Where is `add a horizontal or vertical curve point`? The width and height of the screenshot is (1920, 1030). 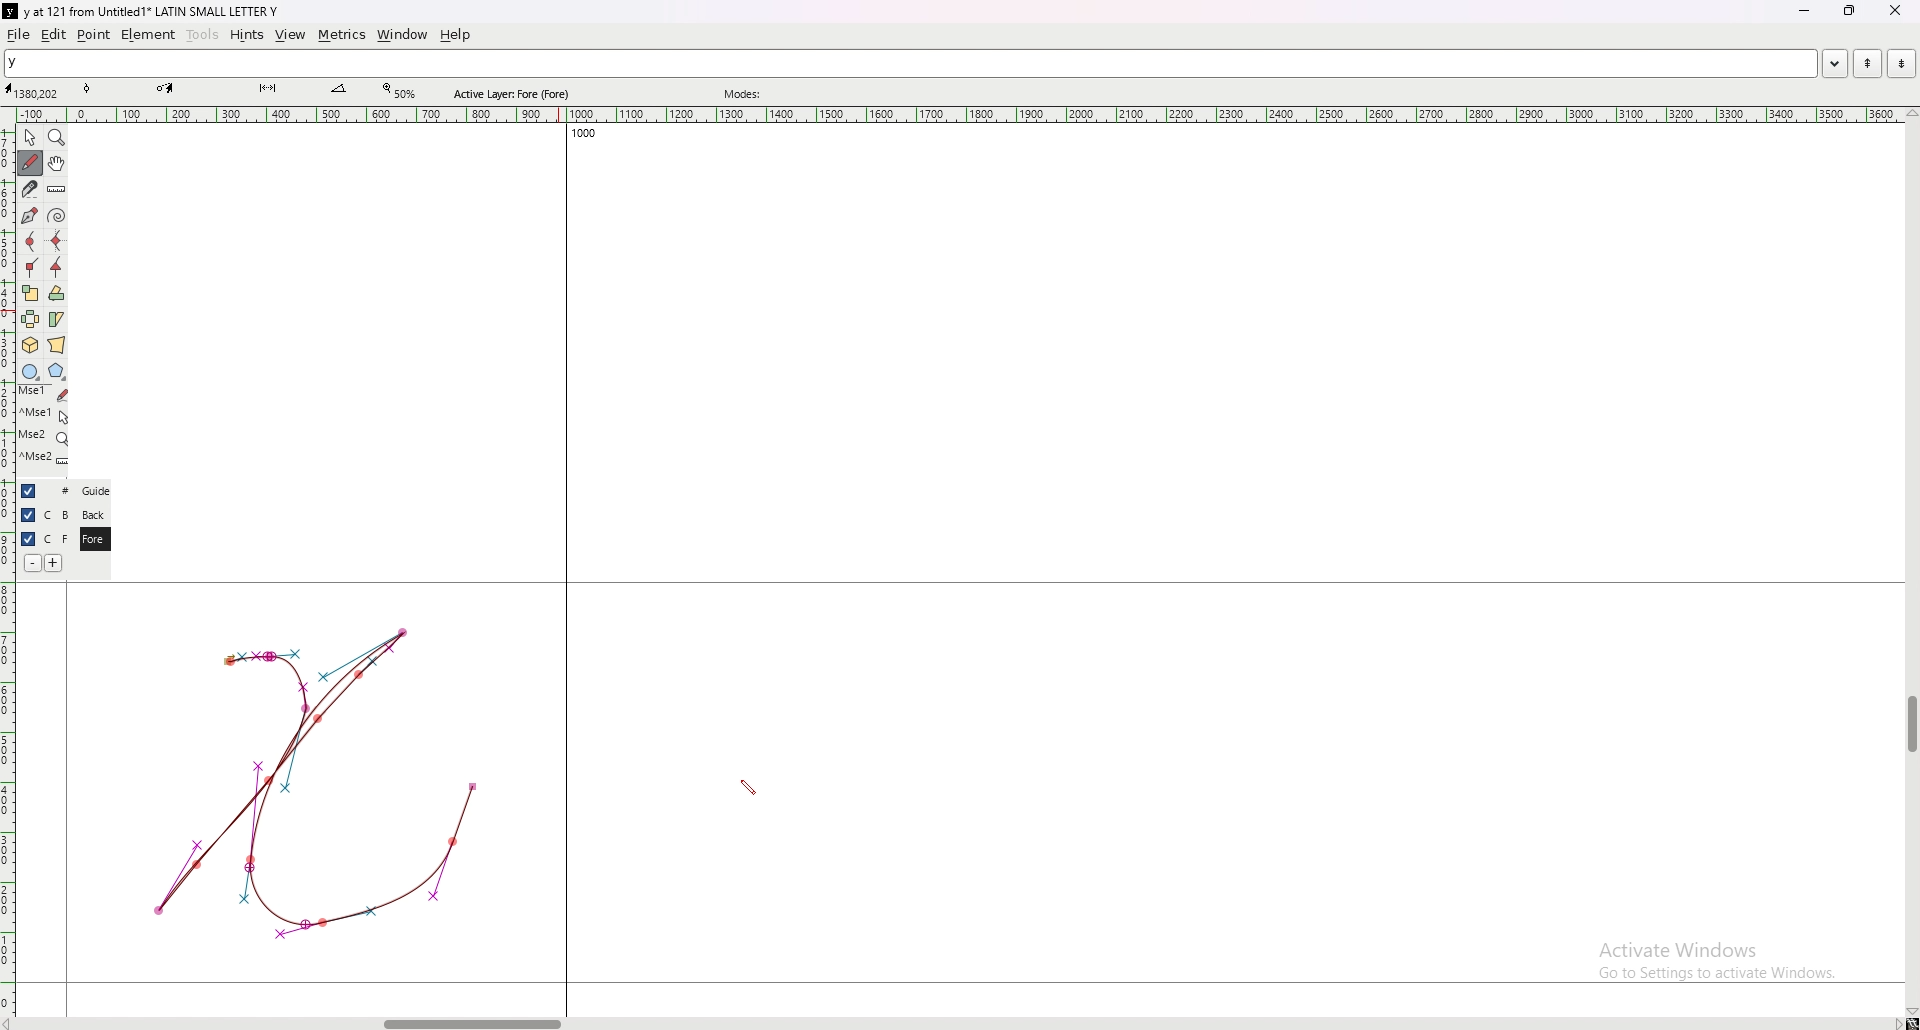
add a horizontal or vertical curve point is located at coordinates (57, 241).